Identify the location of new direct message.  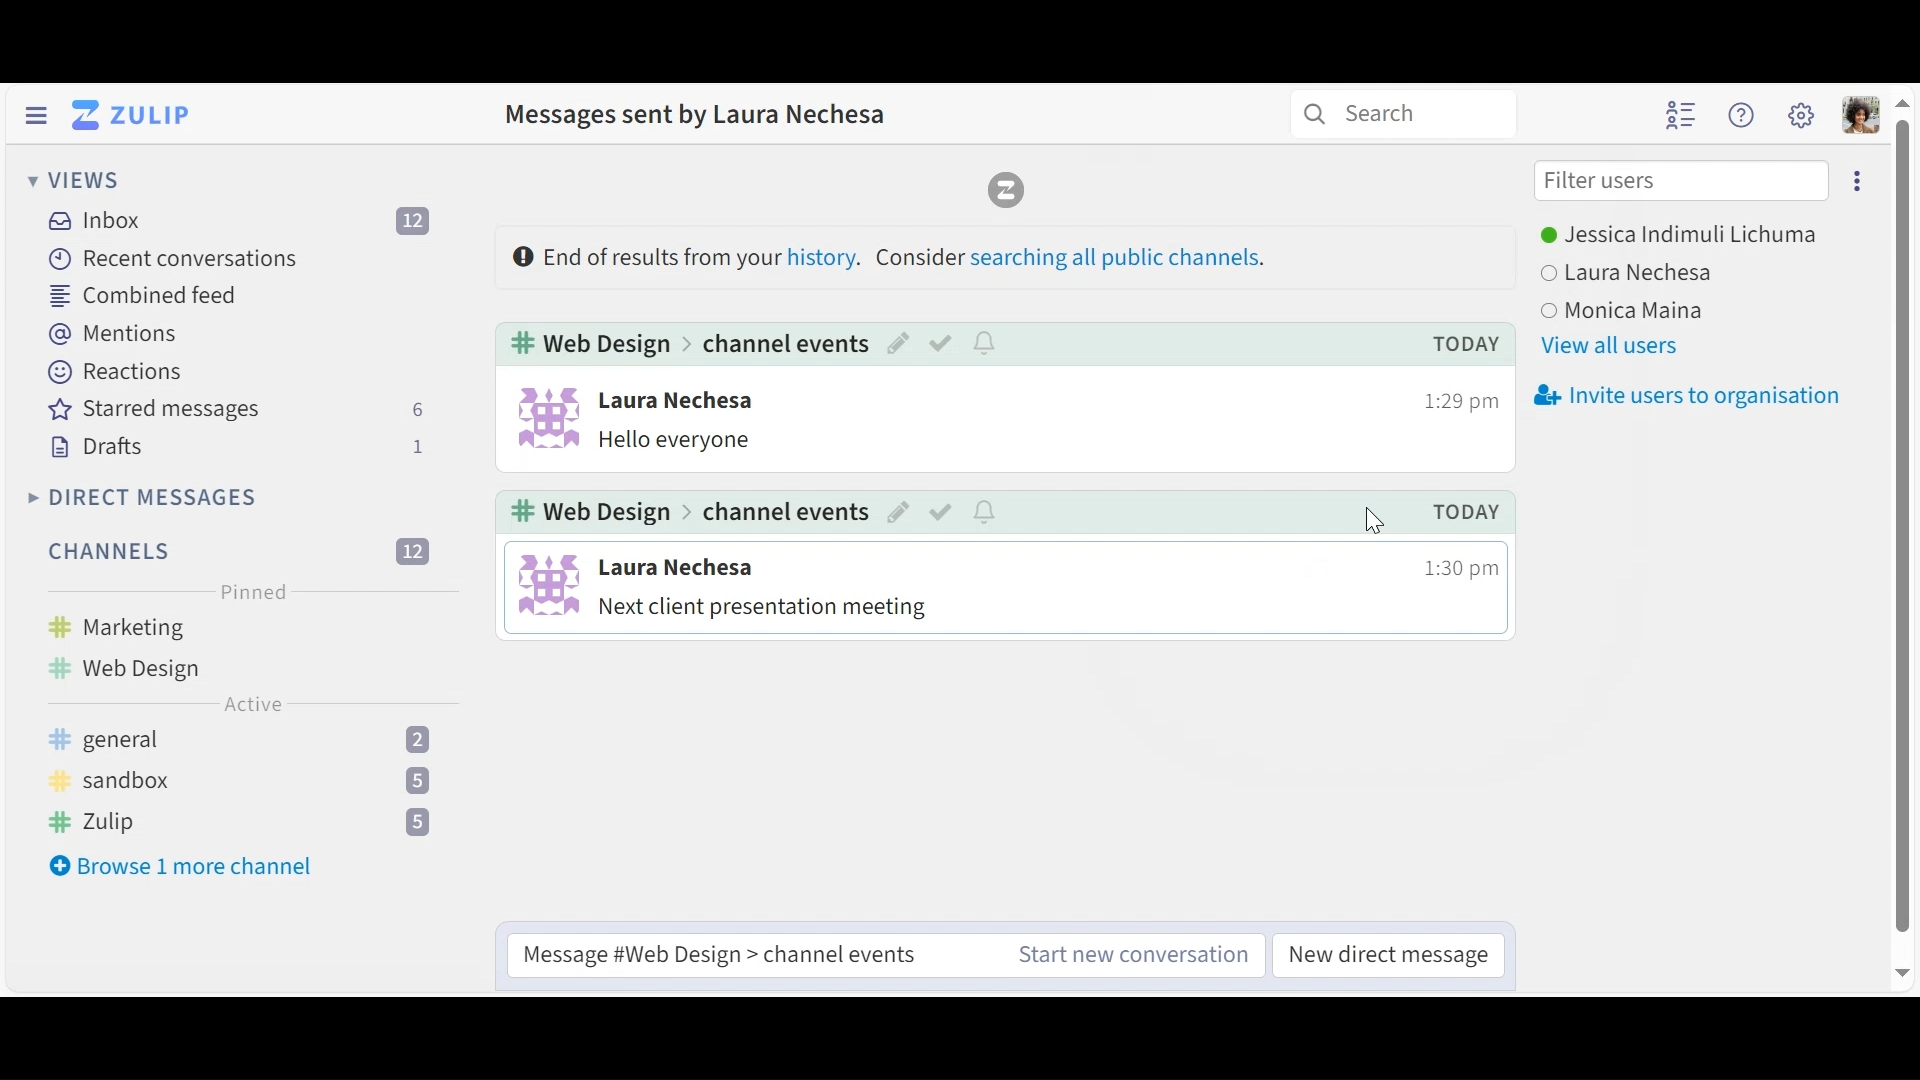
(1386, 956).